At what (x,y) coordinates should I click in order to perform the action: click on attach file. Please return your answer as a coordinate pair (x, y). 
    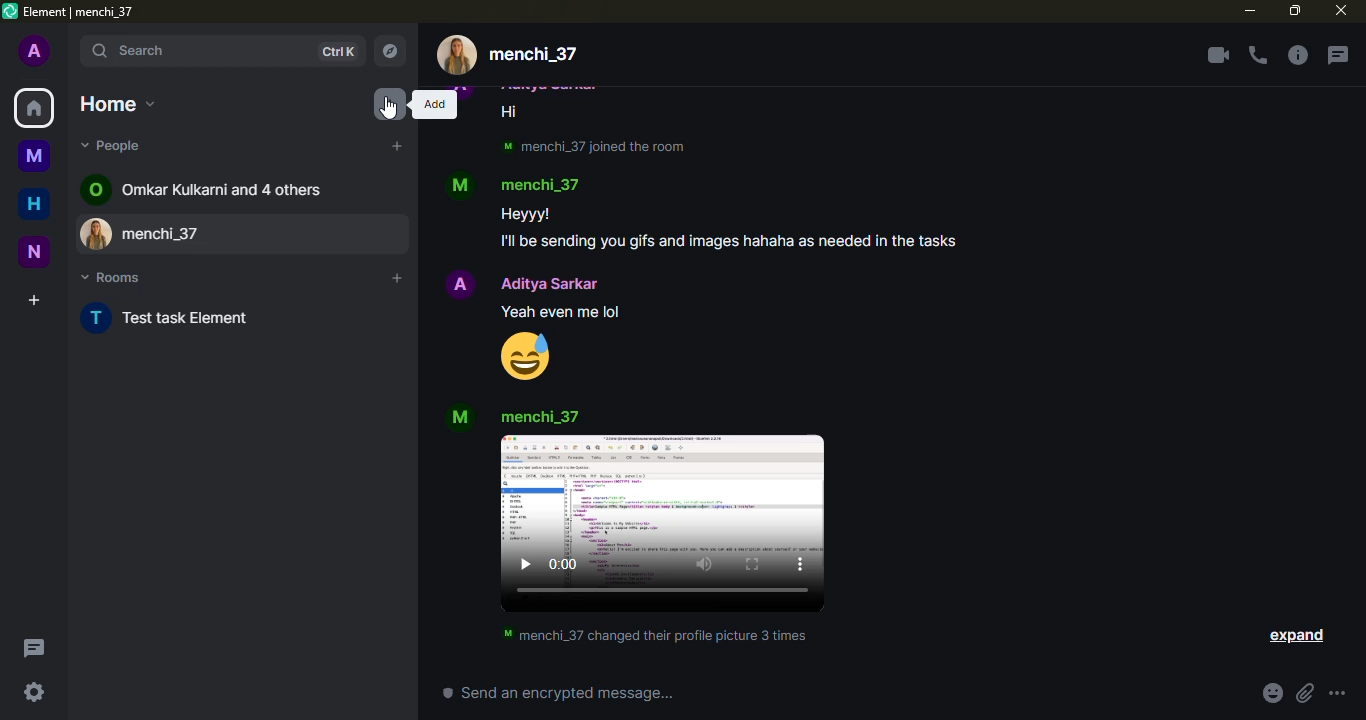
    Looking at the image, I should click on (1305, 693).